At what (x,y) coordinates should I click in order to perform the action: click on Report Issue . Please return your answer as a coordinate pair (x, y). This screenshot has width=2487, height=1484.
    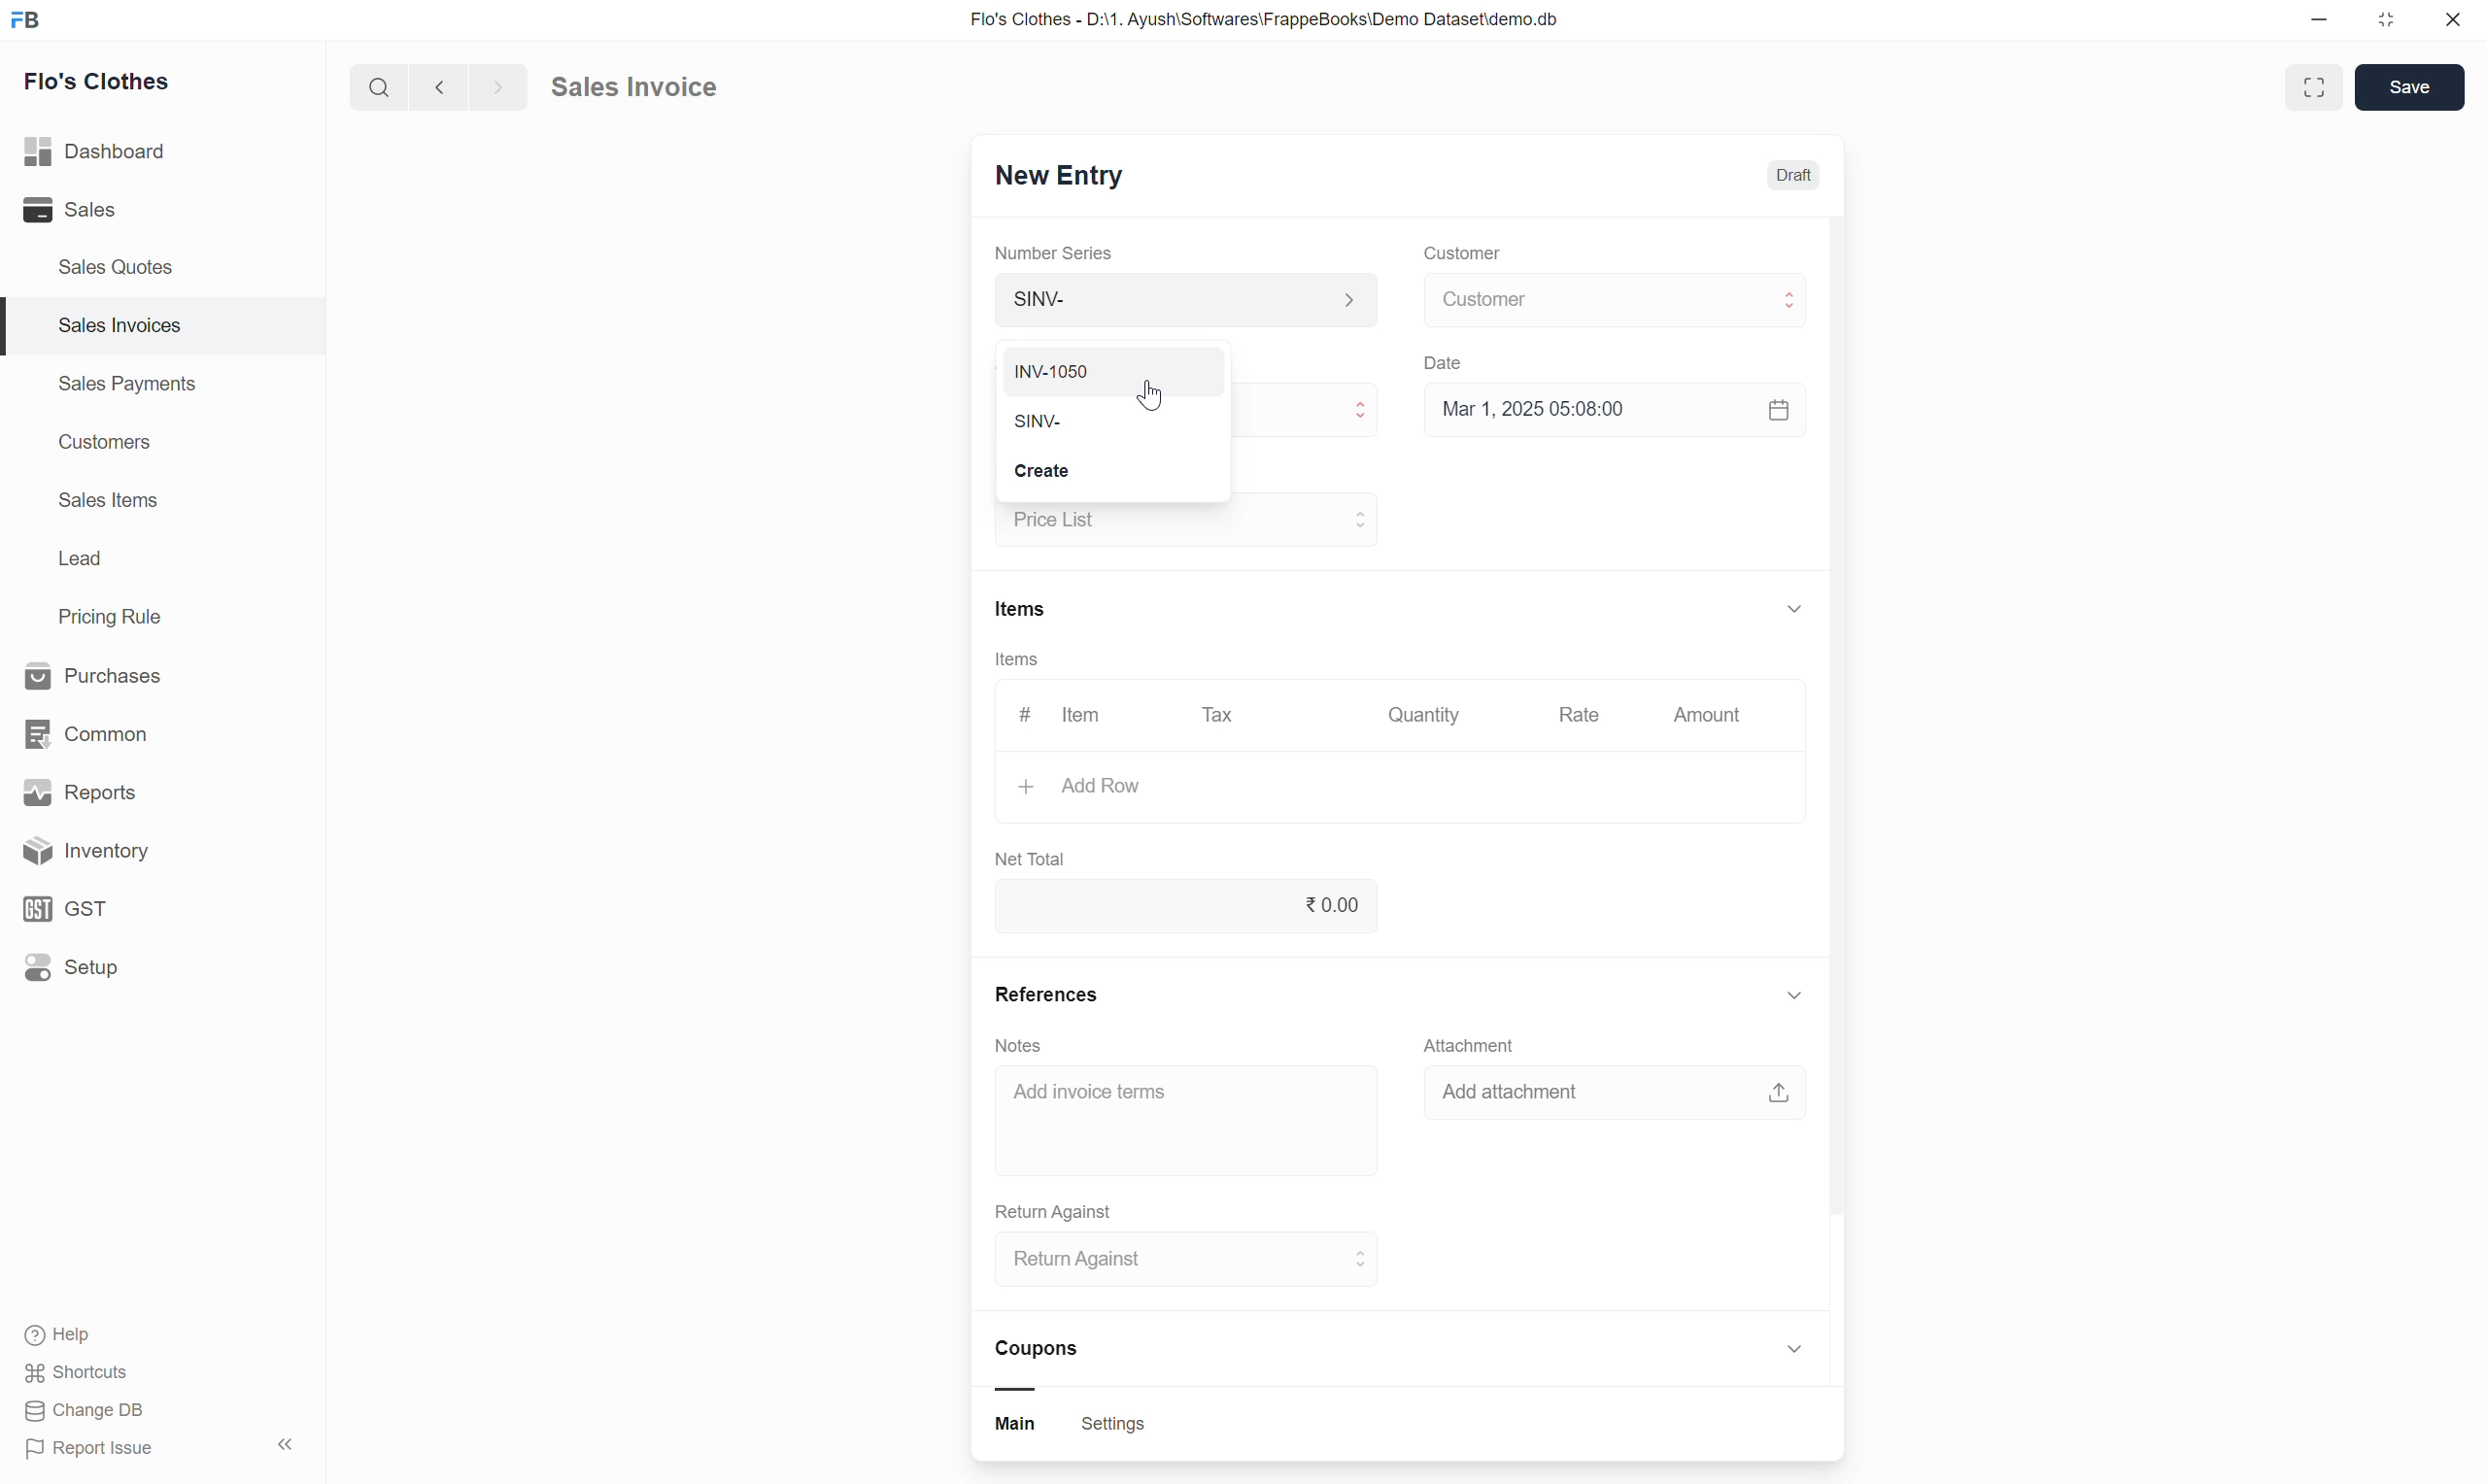
    Looking at the image, I should click on (106, 1452).